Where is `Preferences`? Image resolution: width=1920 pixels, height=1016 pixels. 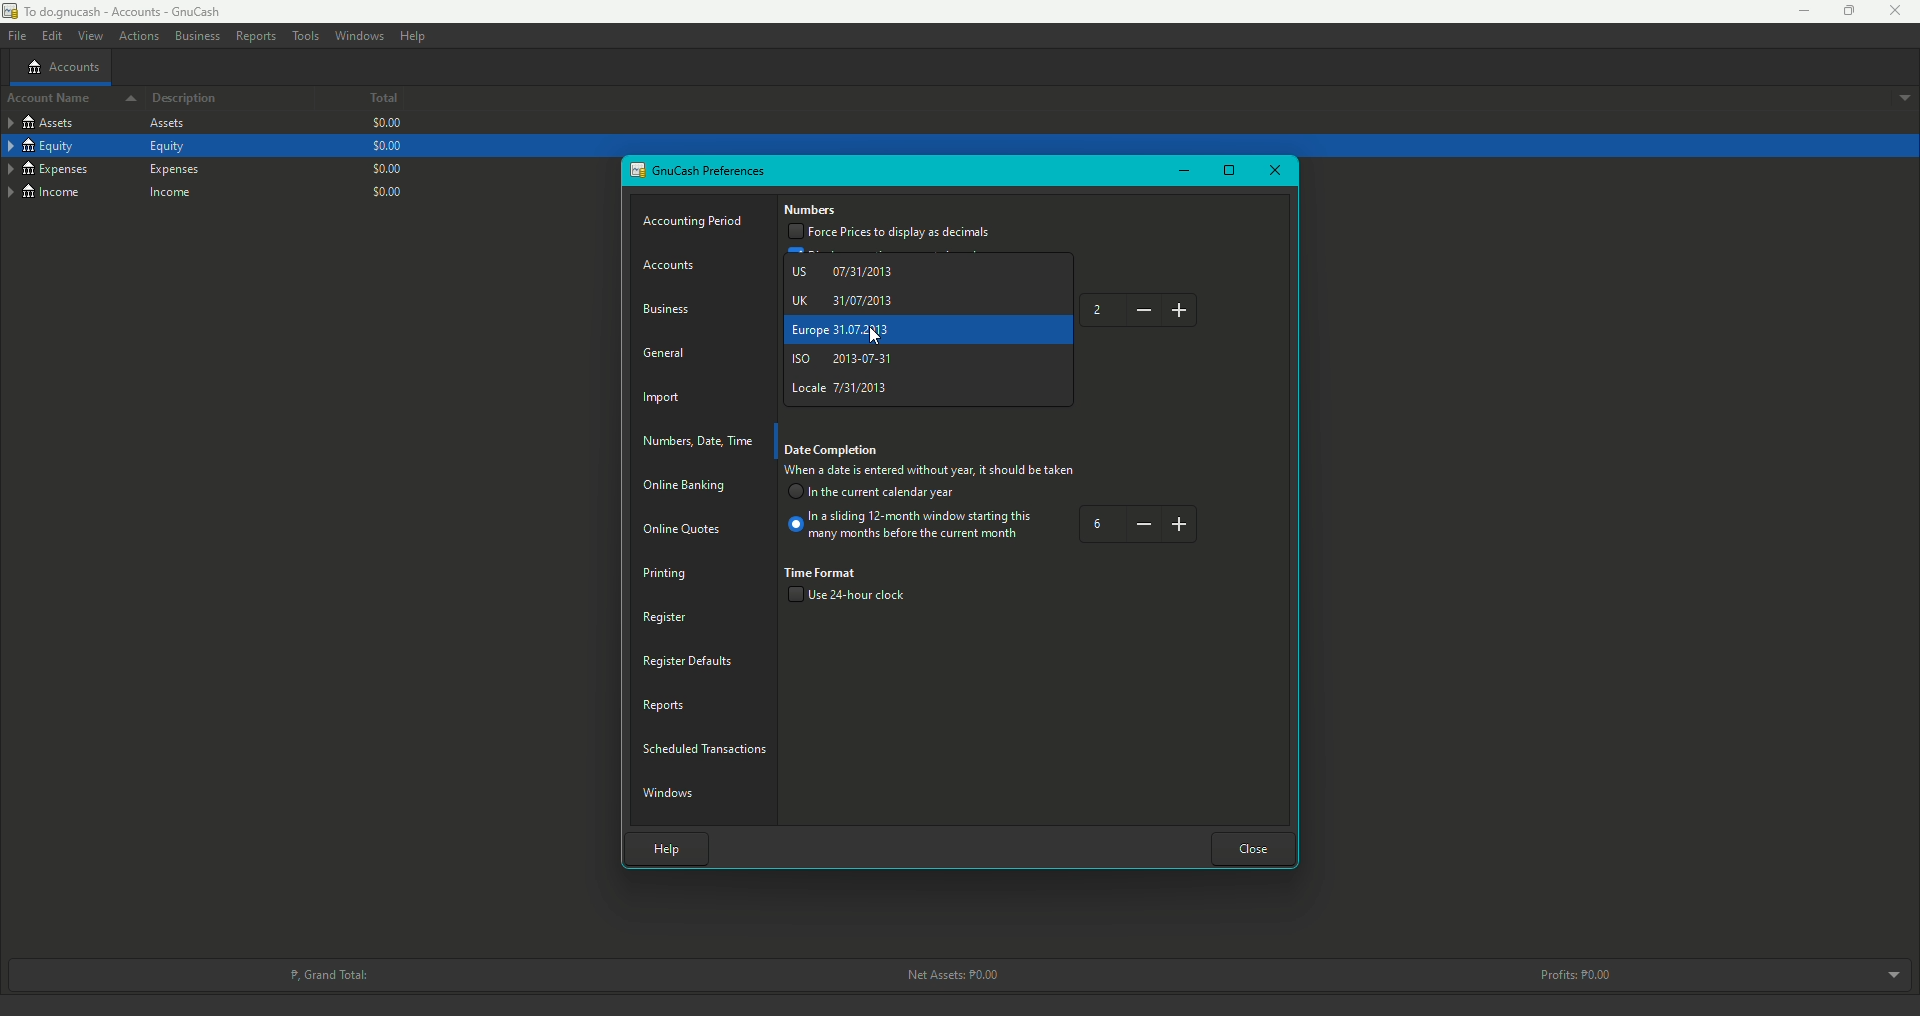 Preferences is located at coordinates (700, 171).